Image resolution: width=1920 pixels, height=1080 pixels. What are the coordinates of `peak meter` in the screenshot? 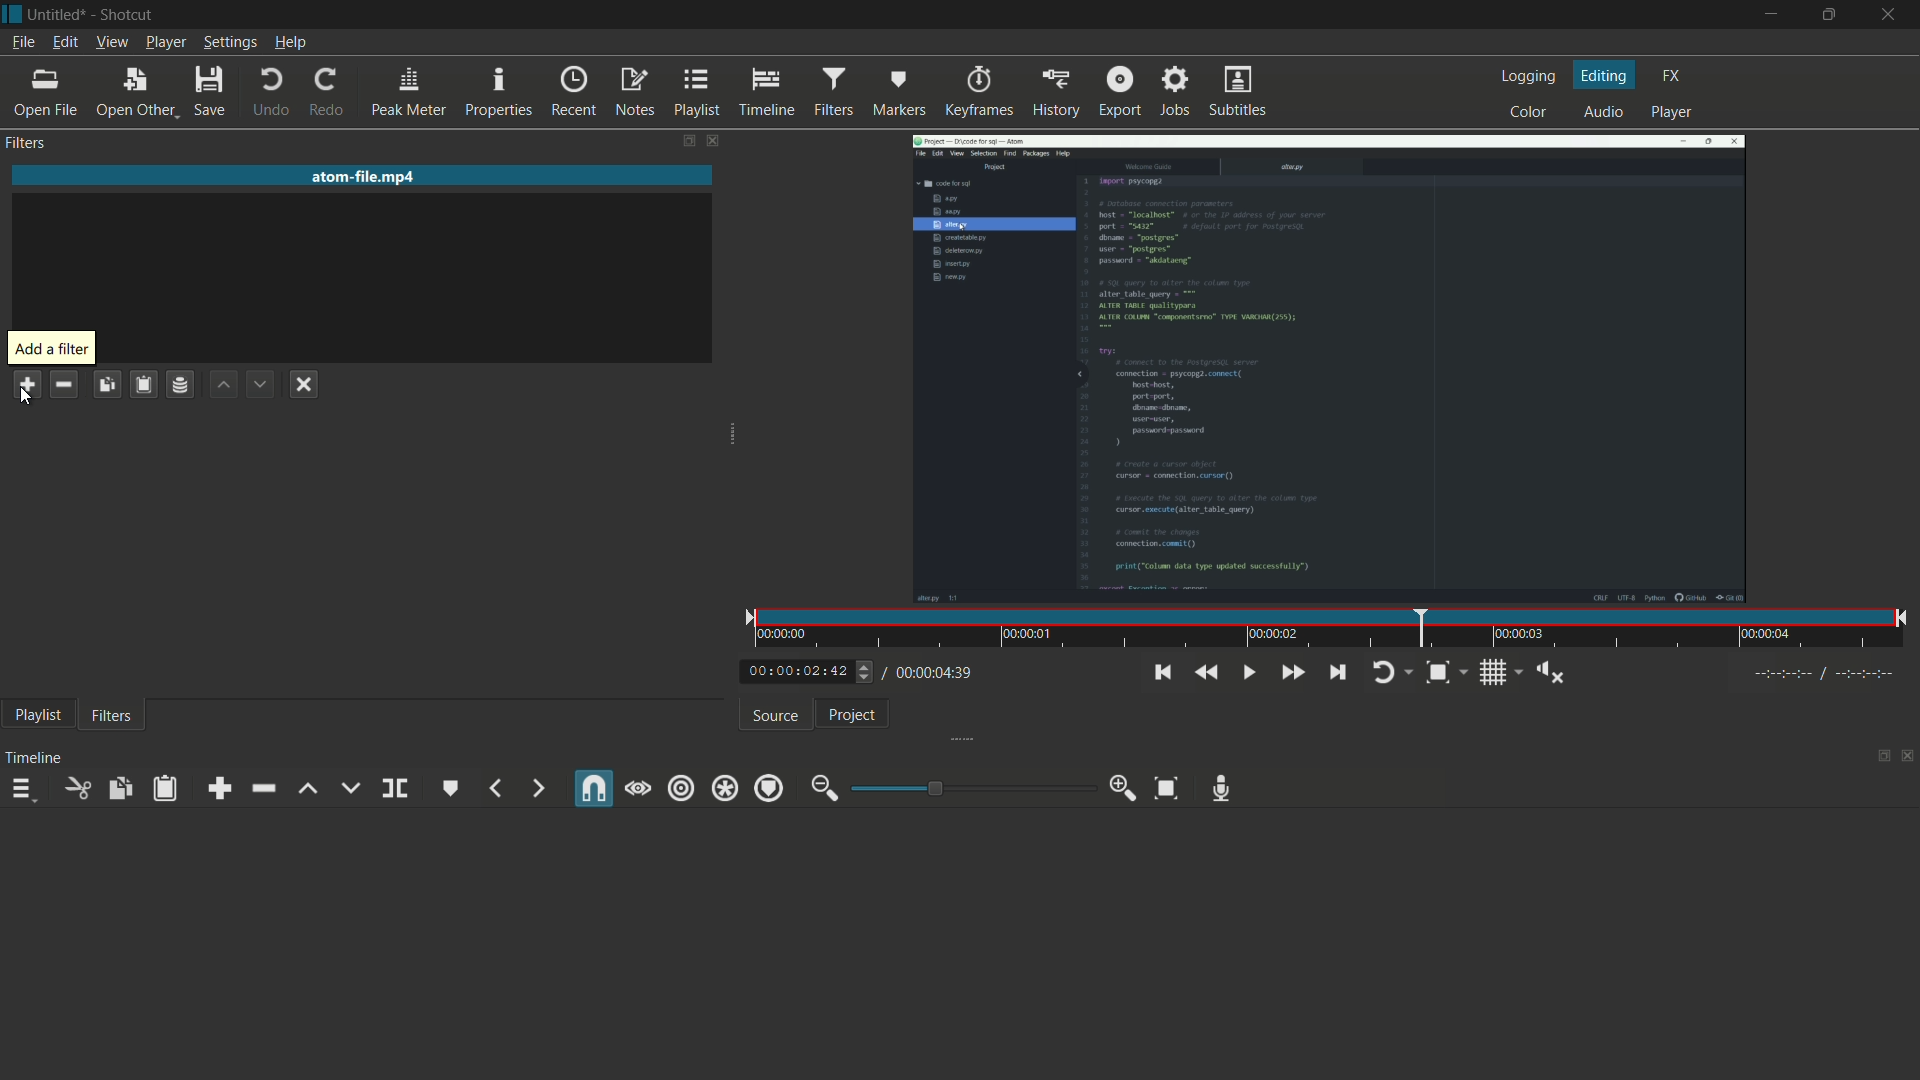 It's located at (409, 93).